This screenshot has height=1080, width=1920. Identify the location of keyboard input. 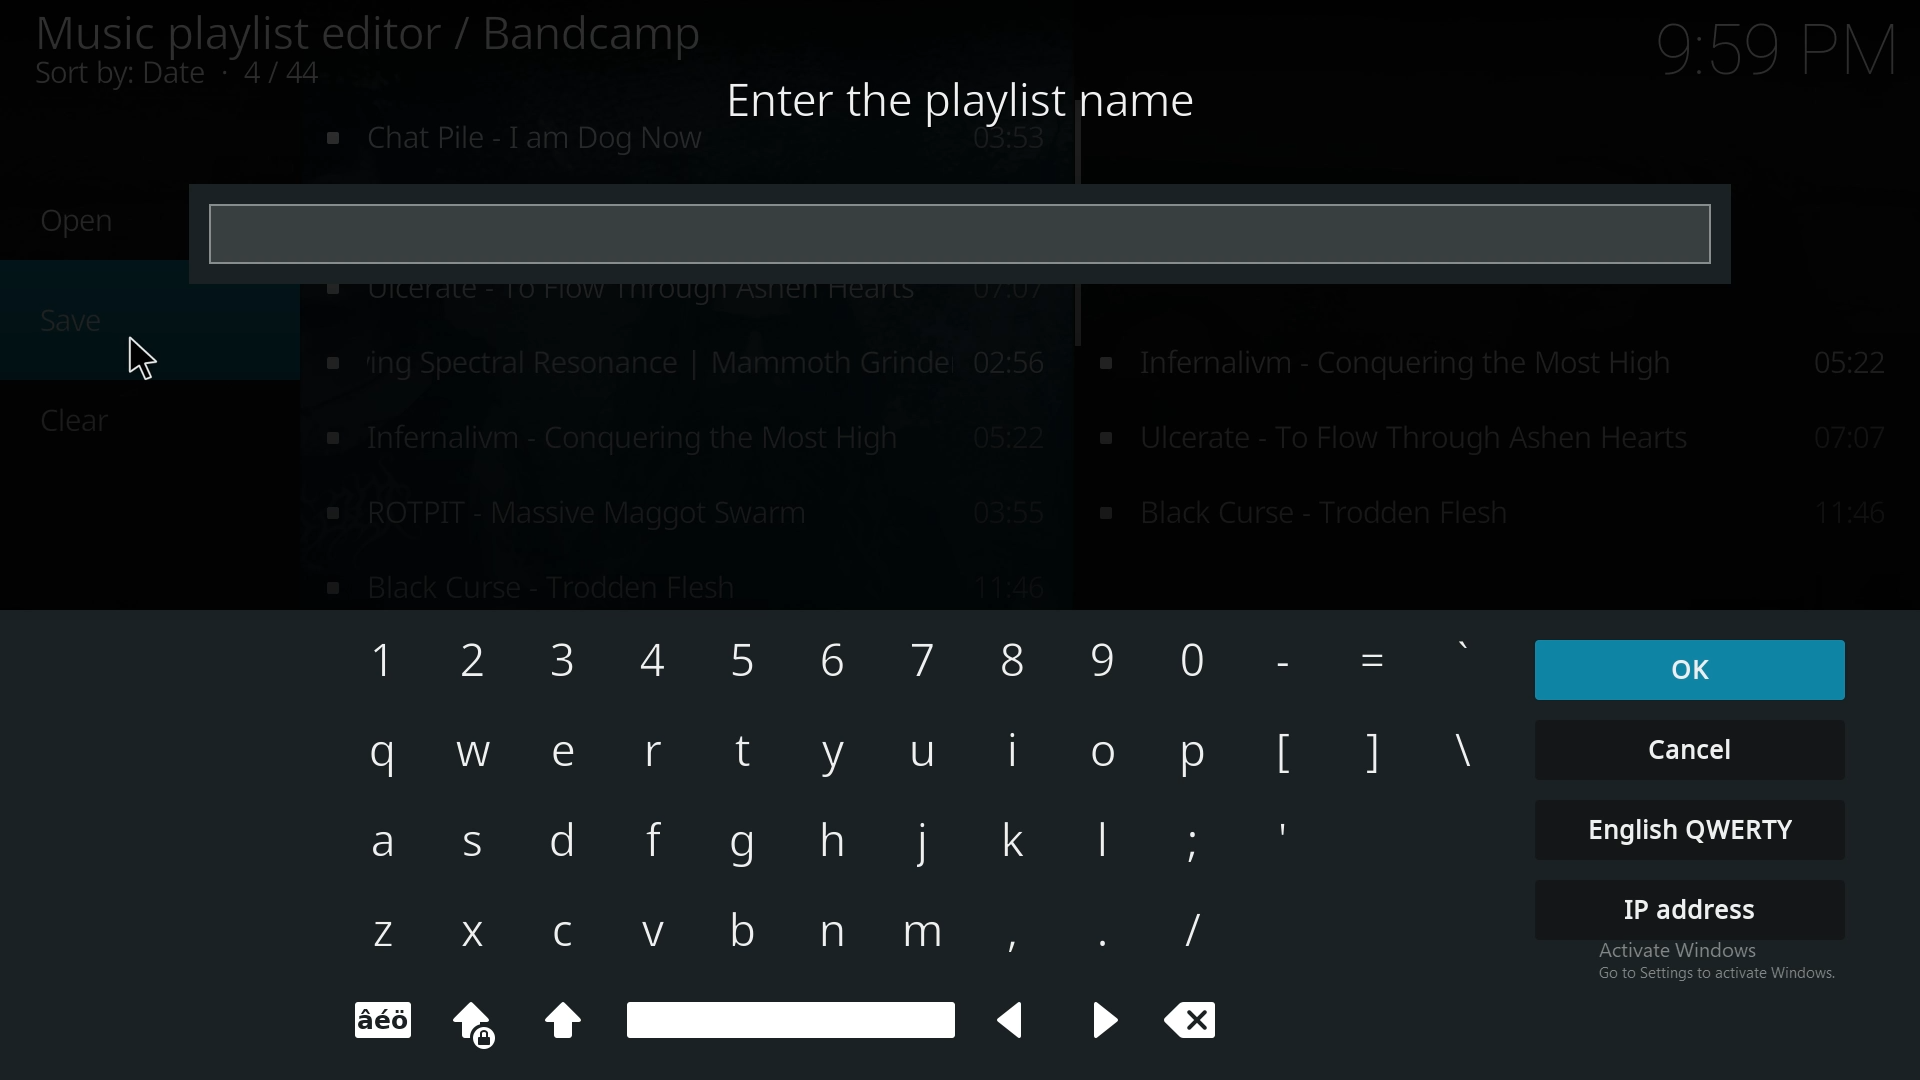
(387, 841).